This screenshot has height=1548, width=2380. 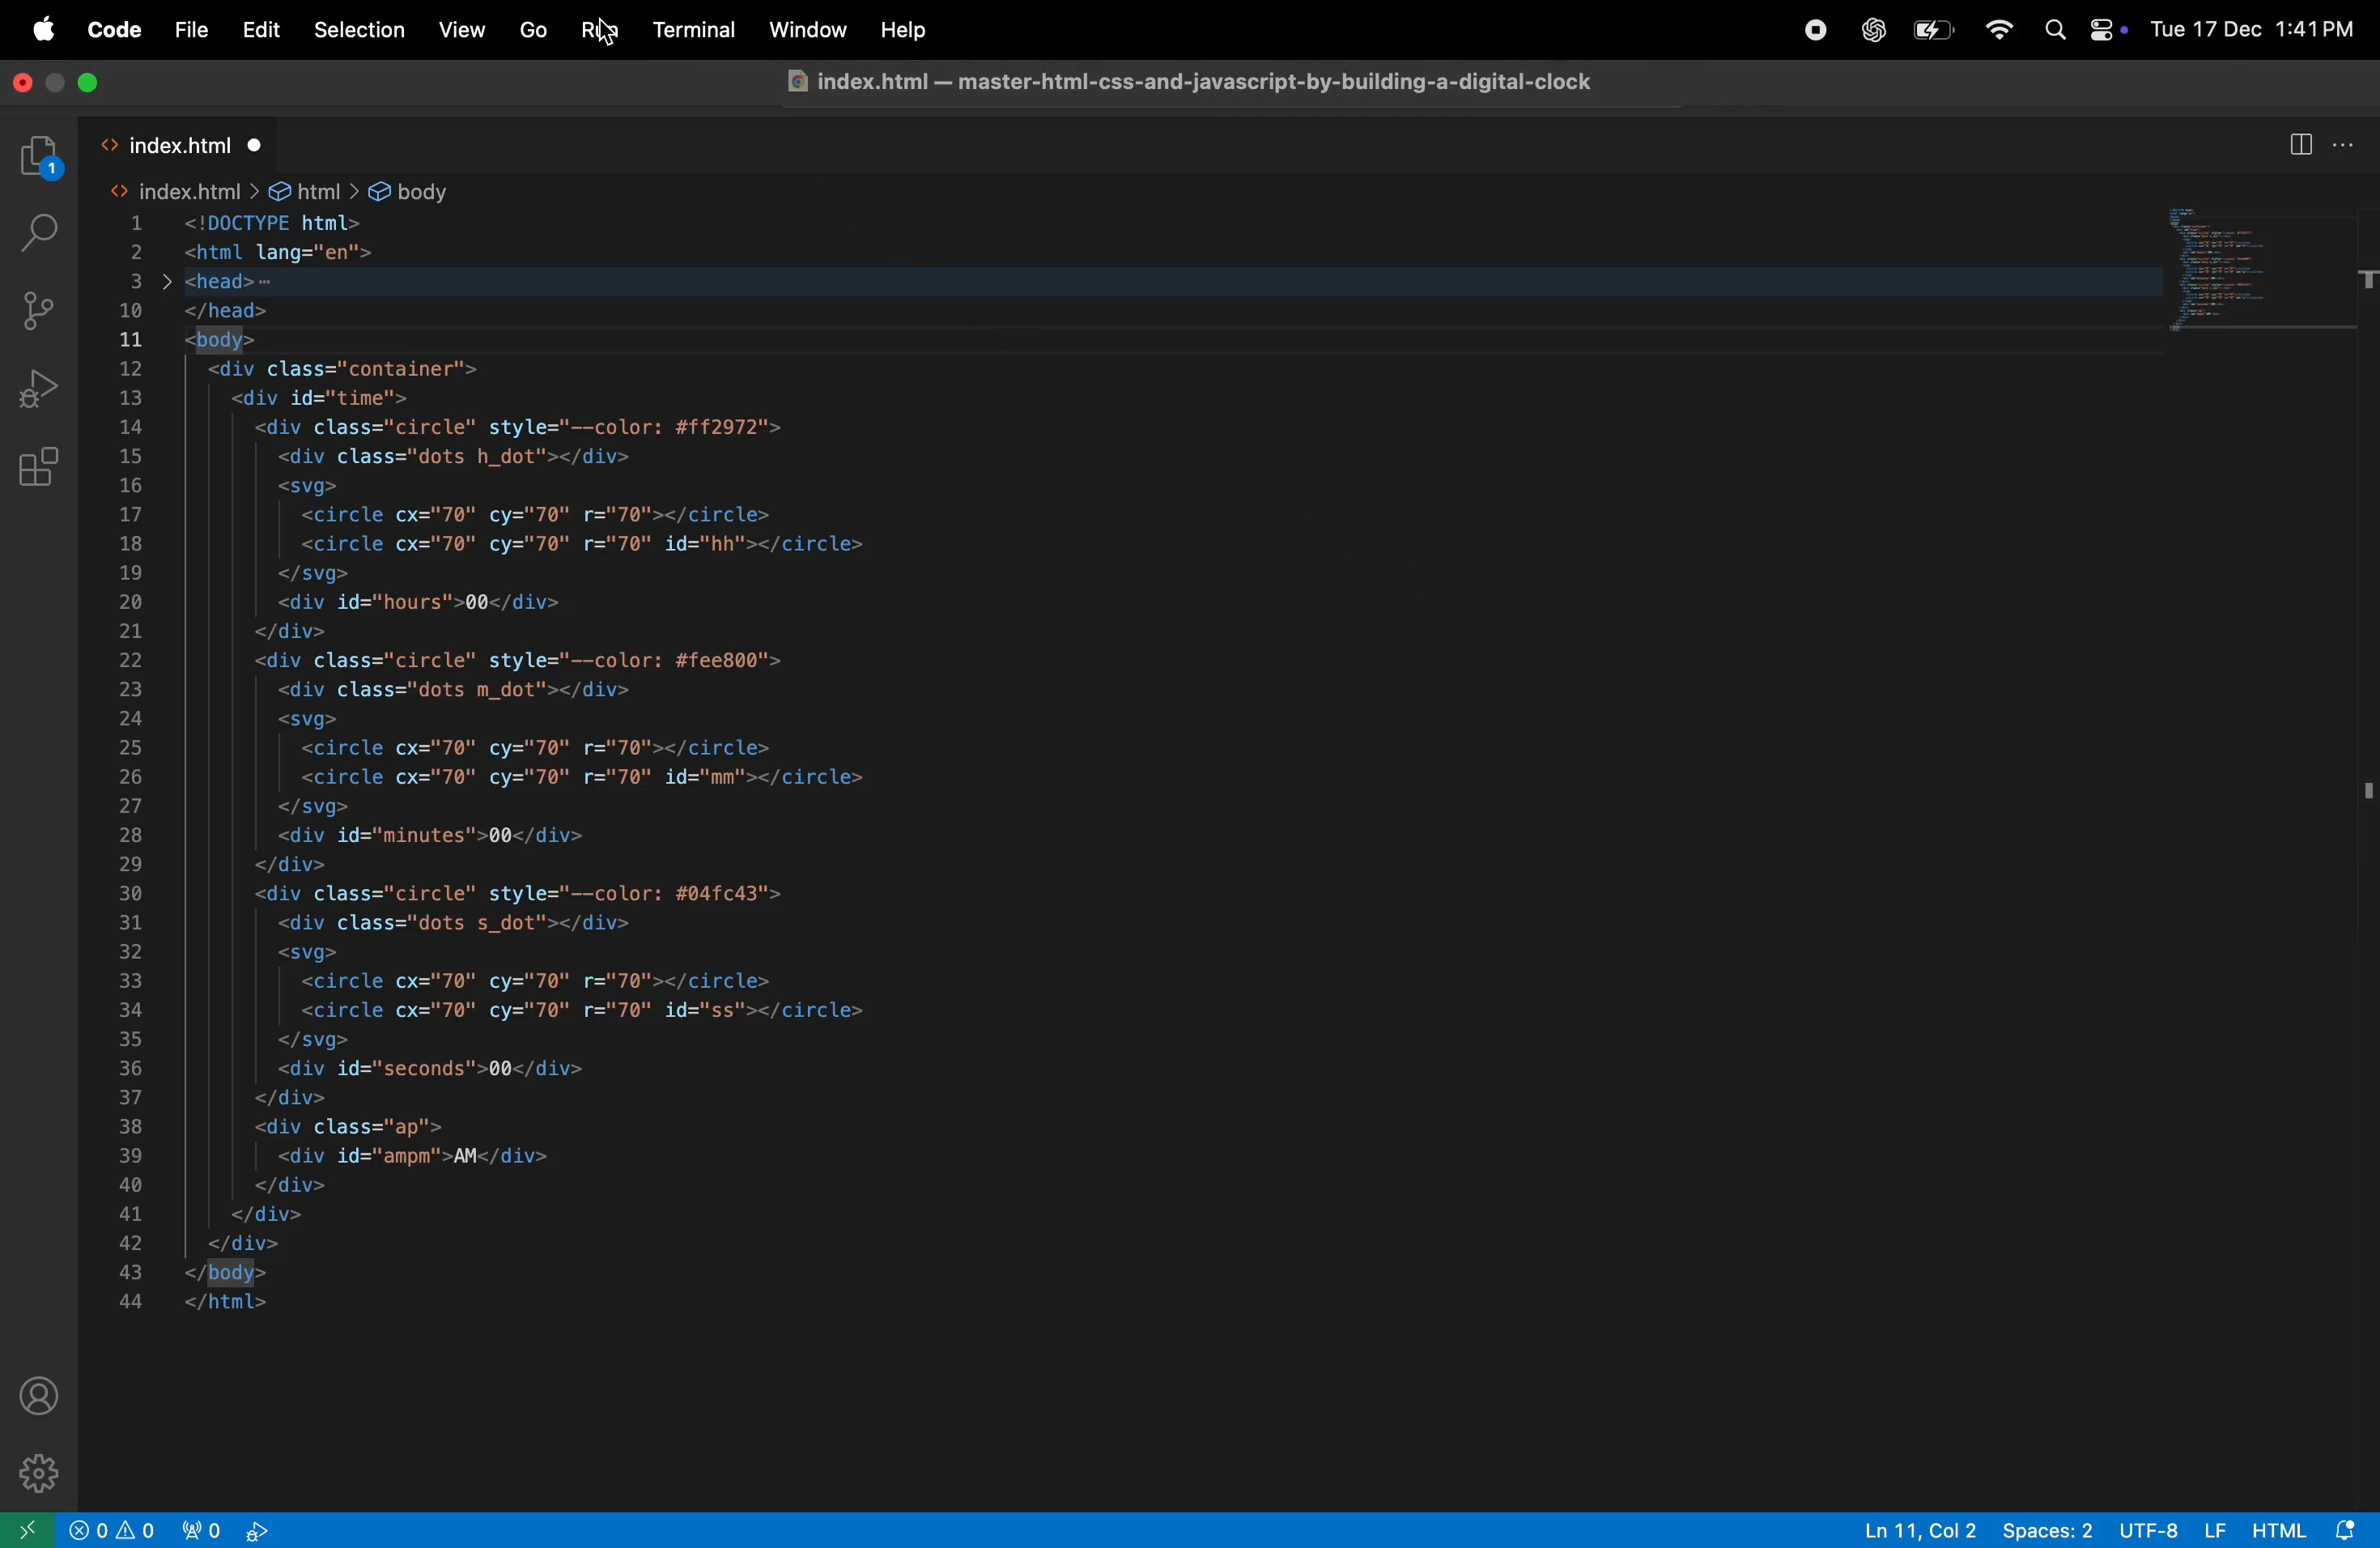 I want to click on record, so click(x=1814, y=31).